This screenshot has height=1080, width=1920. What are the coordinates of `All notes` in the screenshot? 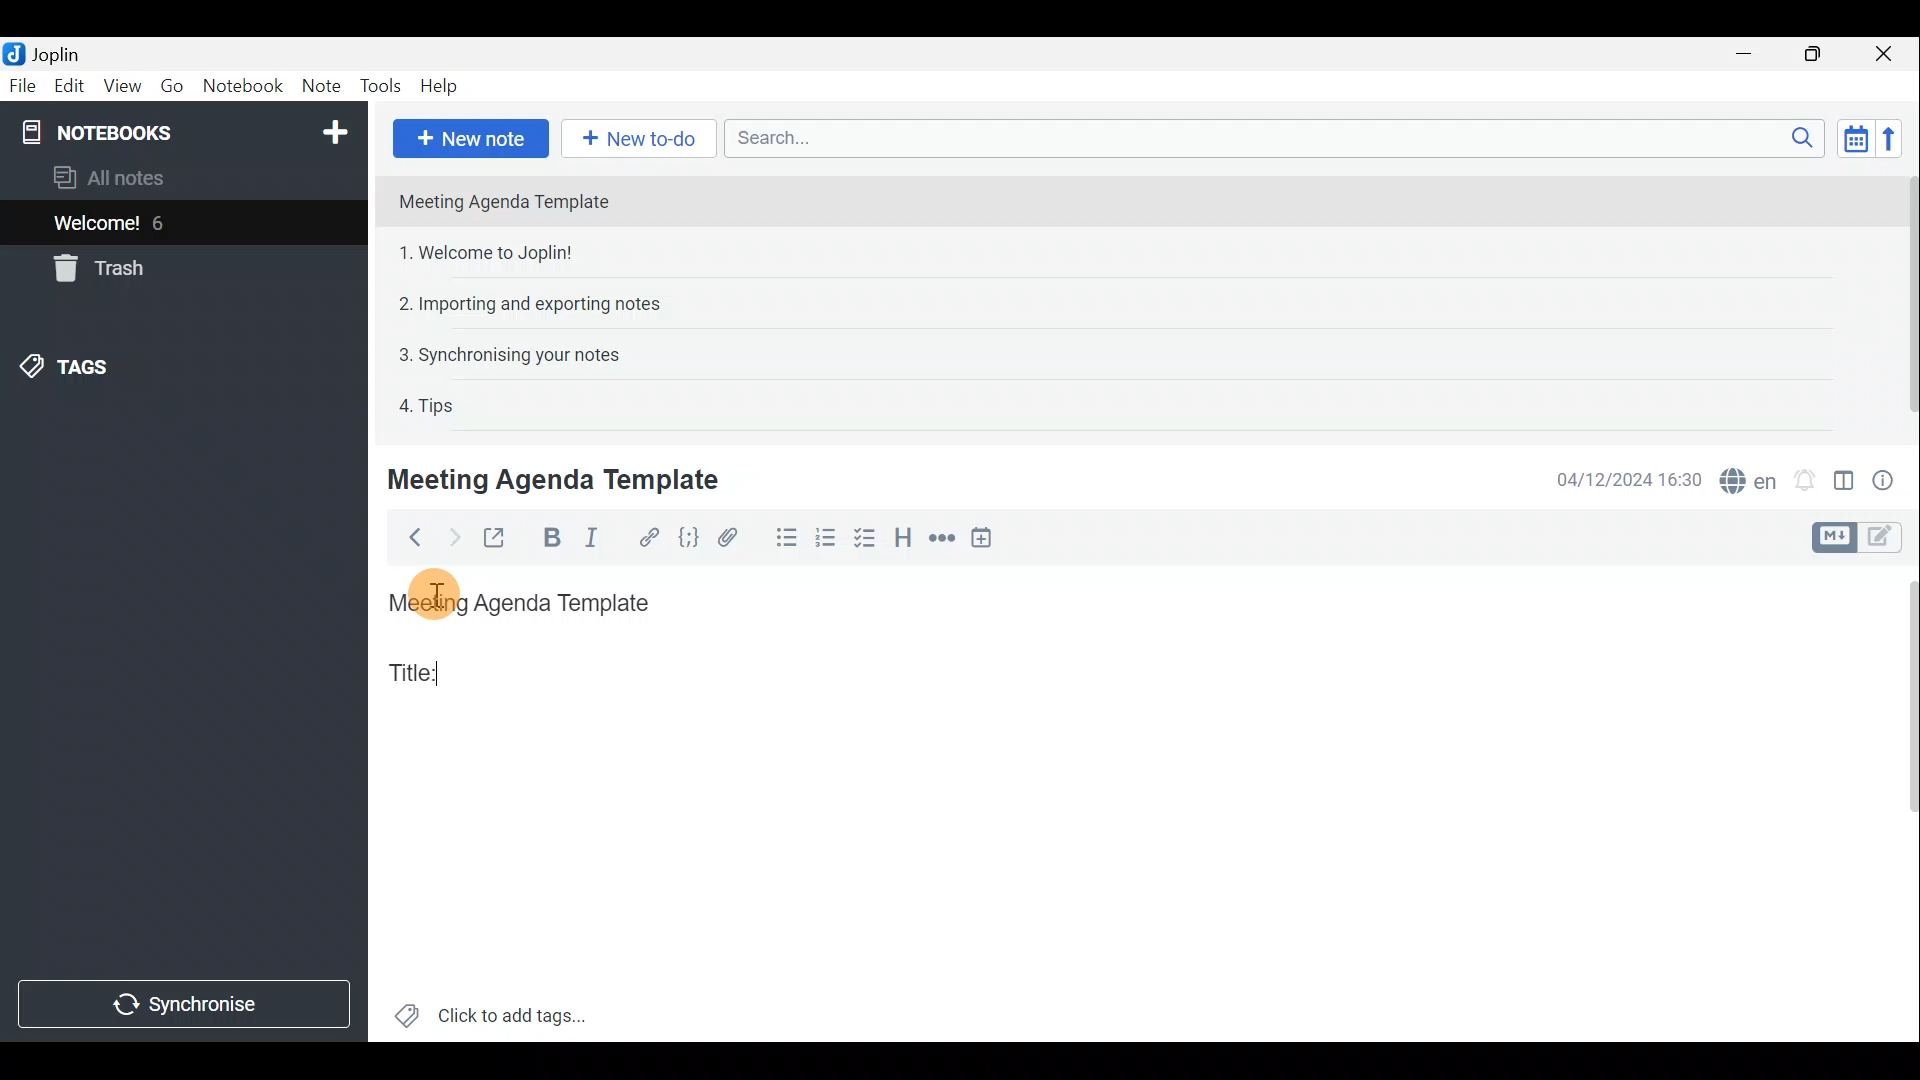 It's located at (142, 177).